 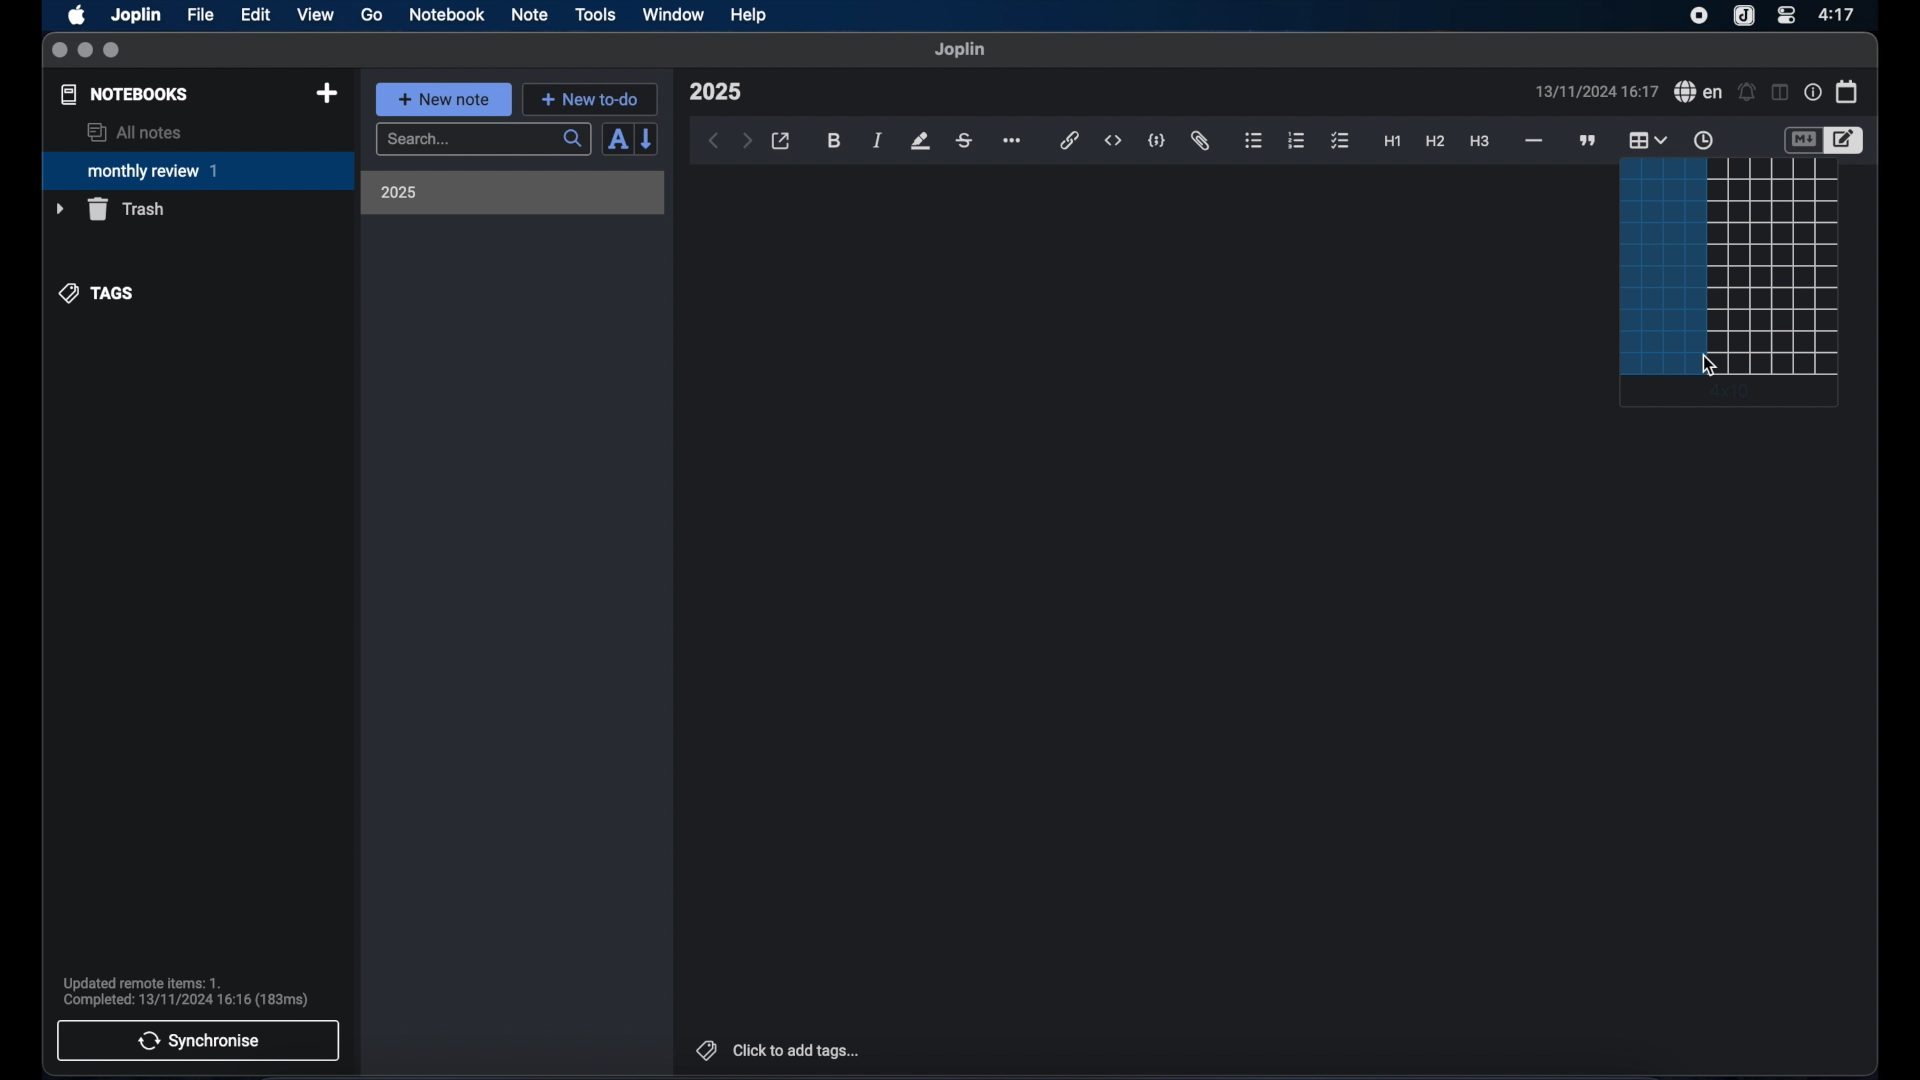 I want to click on window, so click(x=674, y=14).